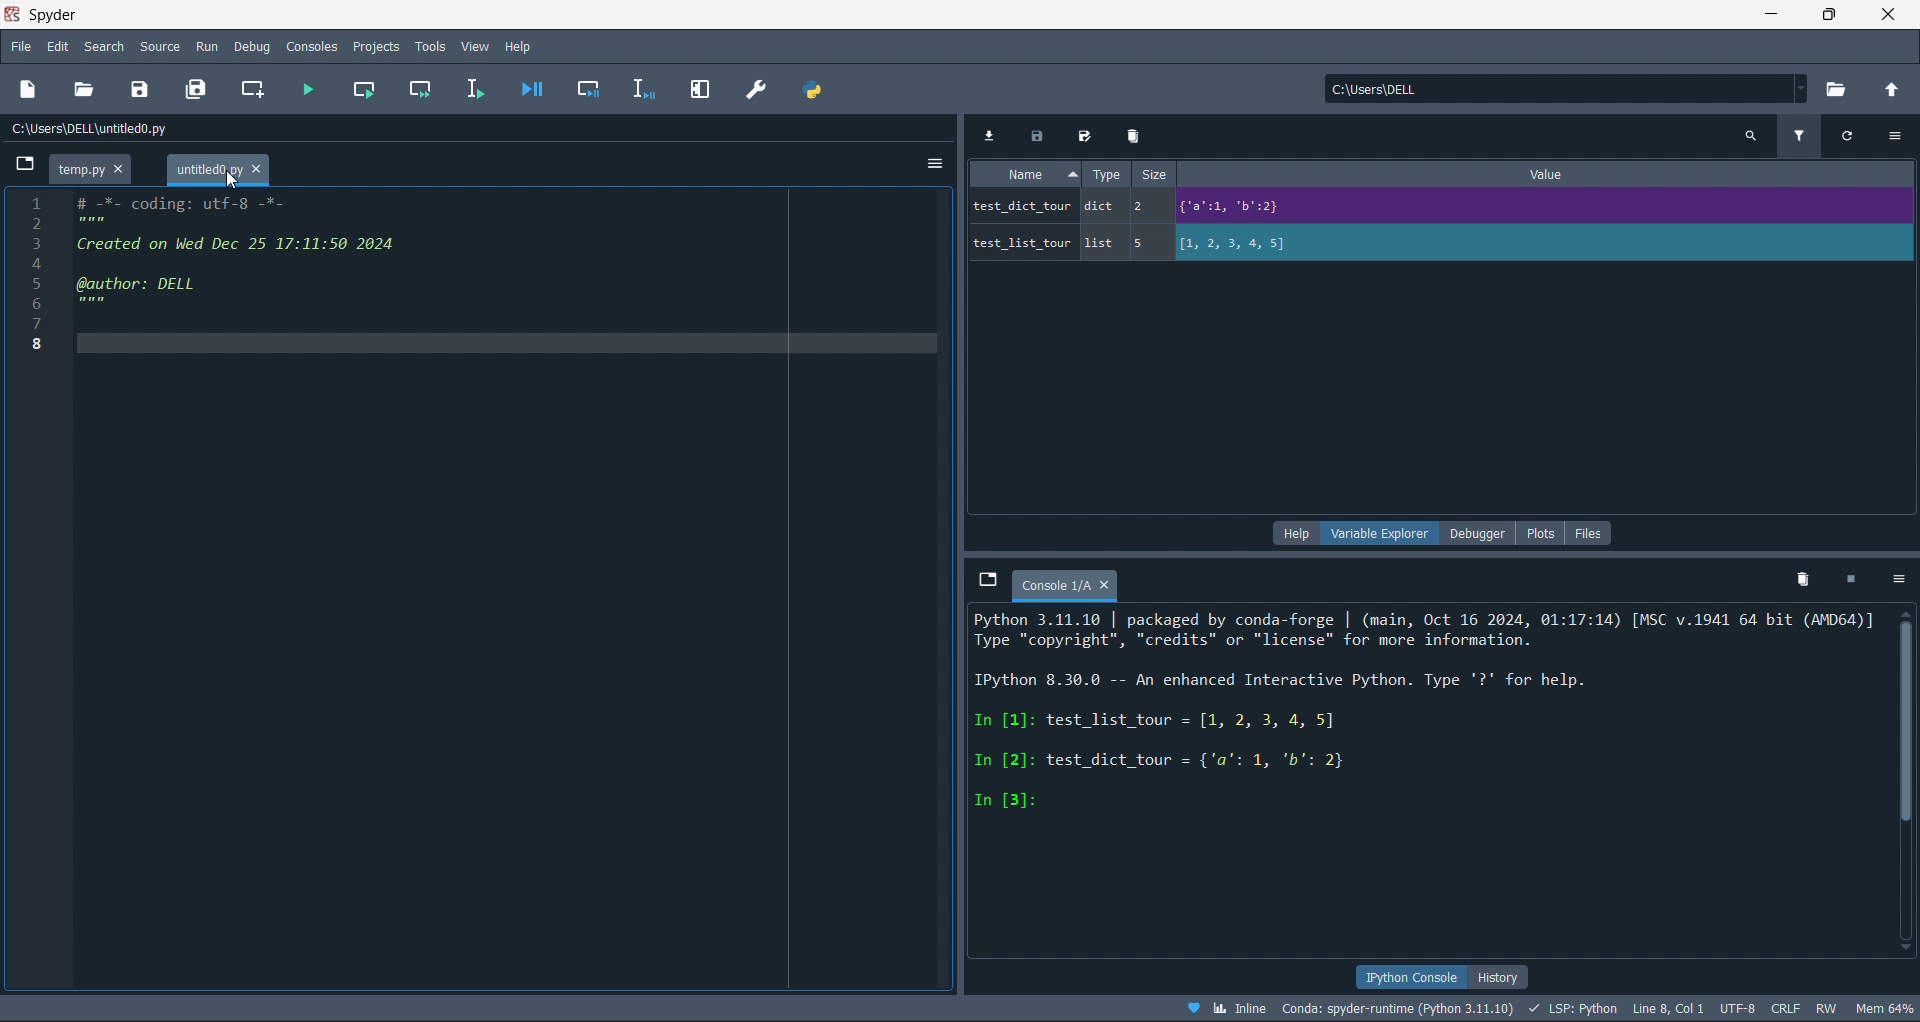 Image resolution: width=1920 pixels, height=1022 pixels. What do you see at coordinates (1398, 1008) in the screenshot?
I see `Conda: spyder-runtime(Python 3.11.10))` at bounding box center [1398, 1008].